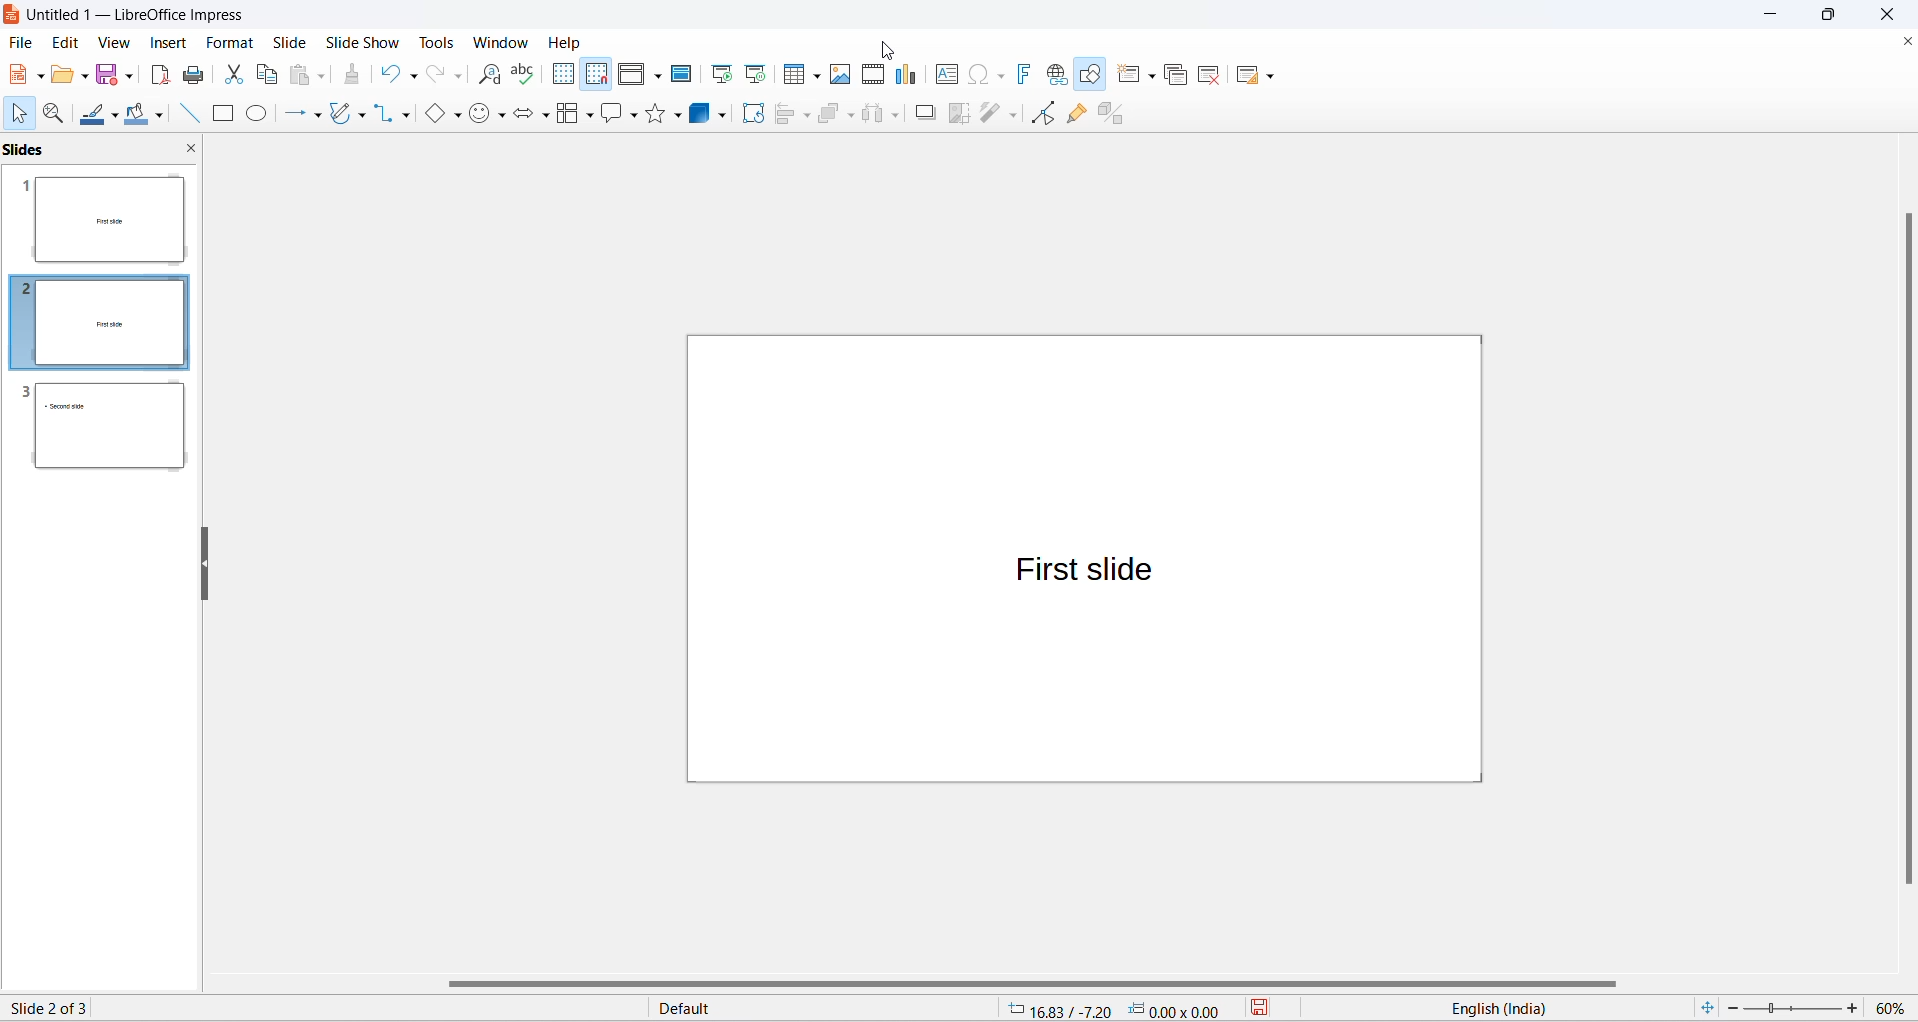 This screenshot has width=1918, height=1022. What do you see at coordinates (1906, 550) in the screenshot?
I see `vertical scroll bar` at bounding box center [1906, 550].